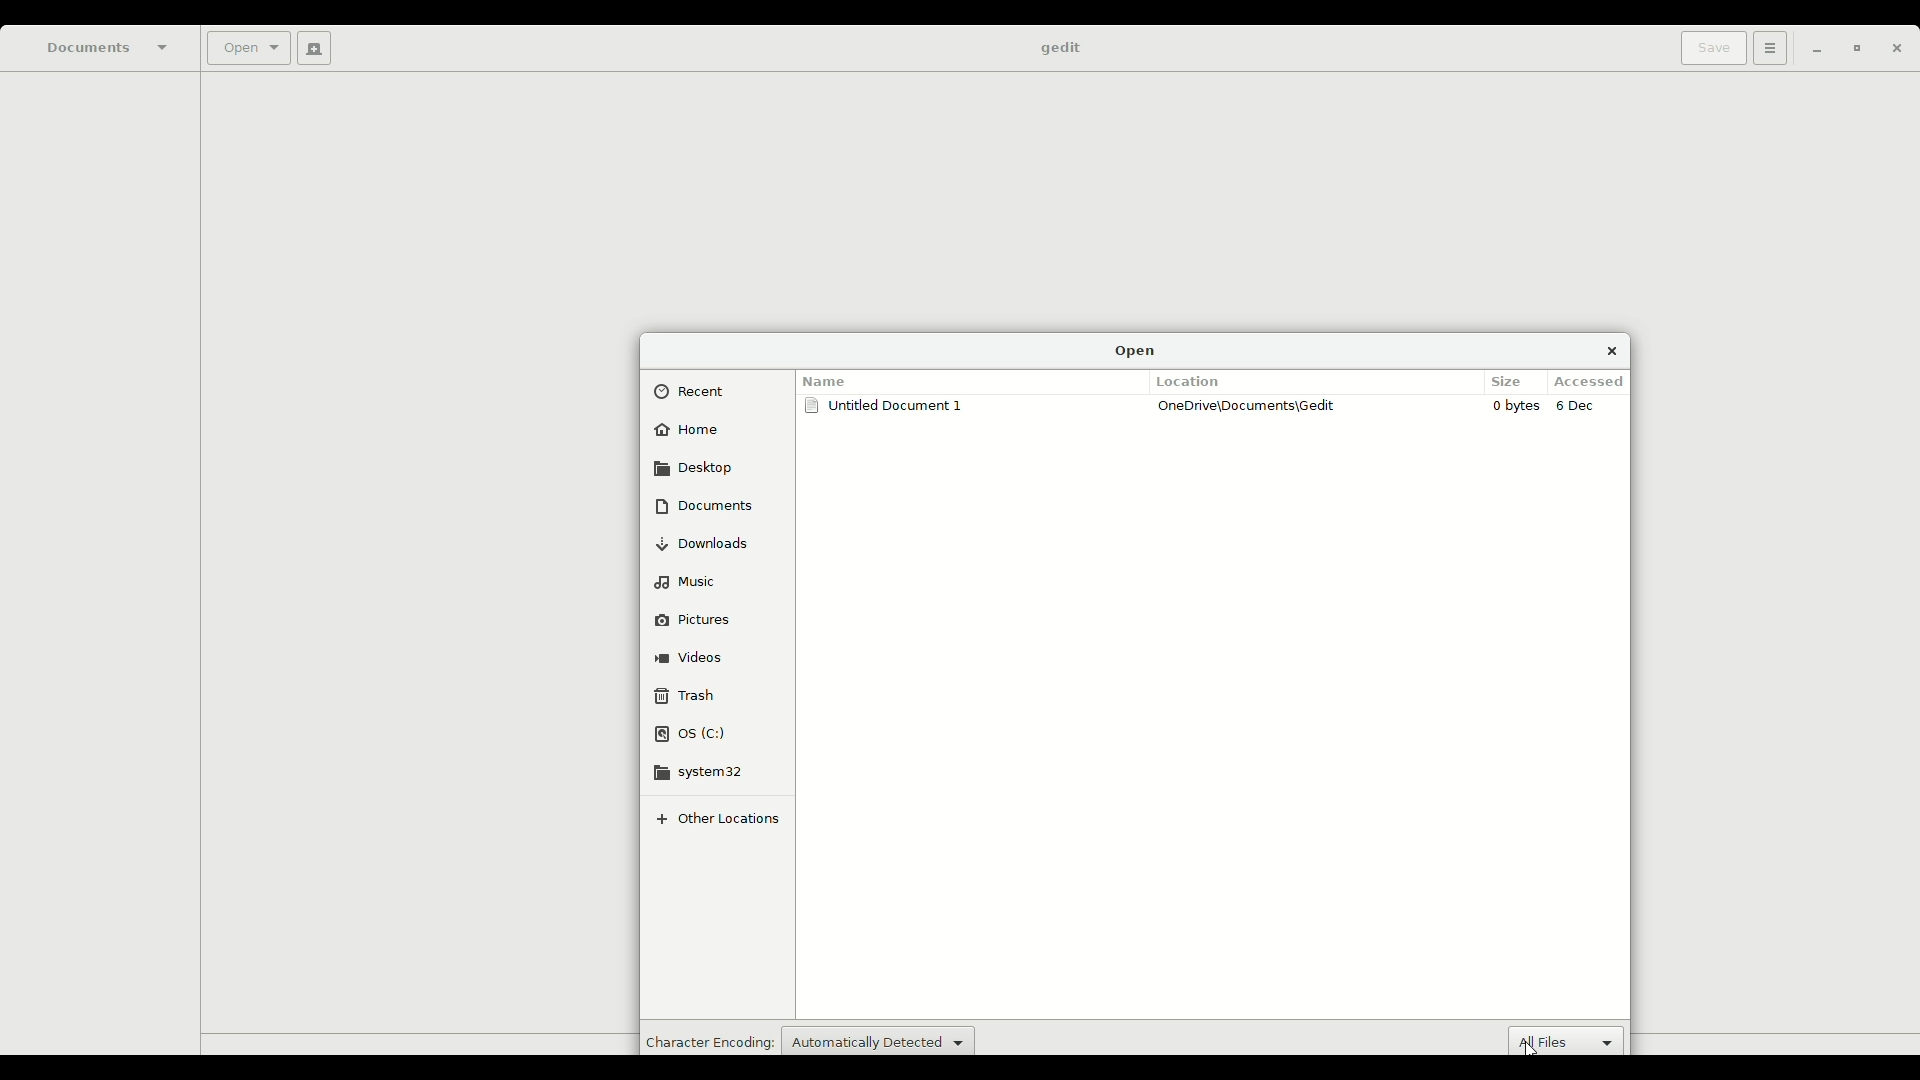  What do you see at coordinates (694, 654) in the screenshot?
I see `Videos` at bounding box center [694, 654].